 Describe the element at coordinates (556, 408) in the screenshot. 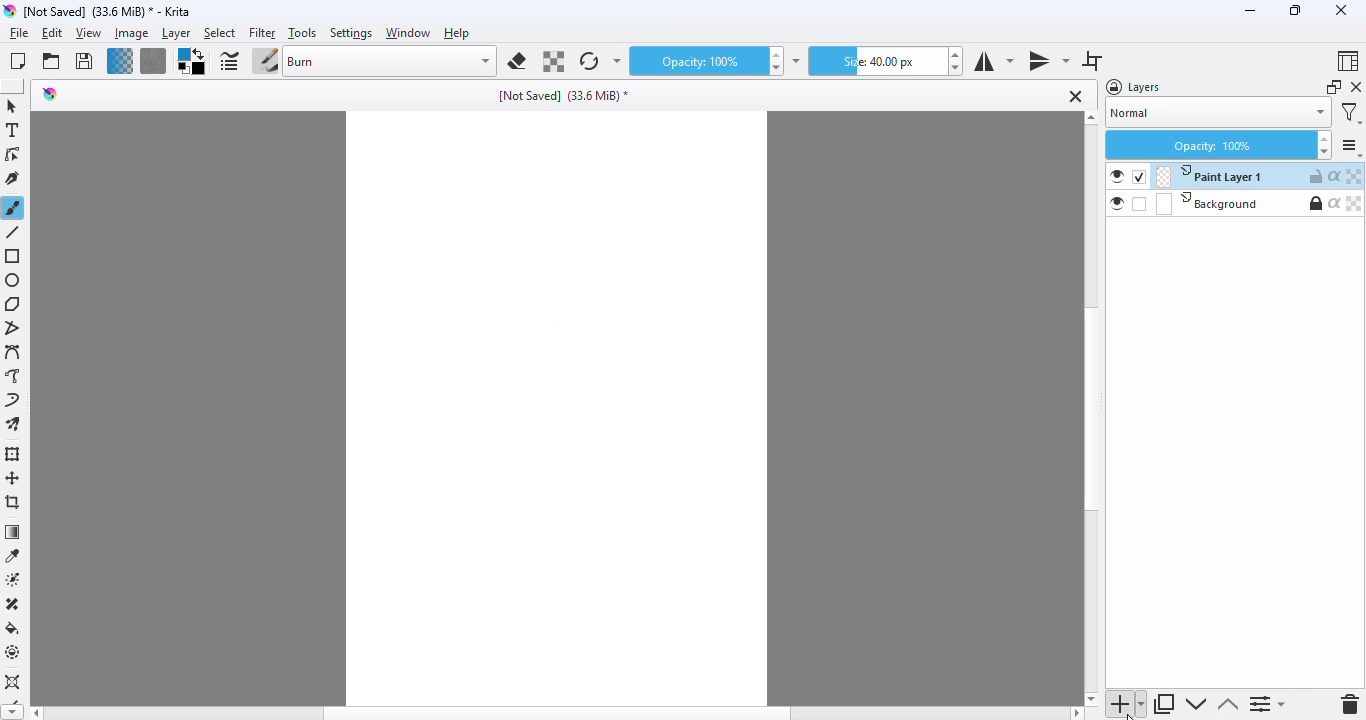

I see `canvas` at that location.